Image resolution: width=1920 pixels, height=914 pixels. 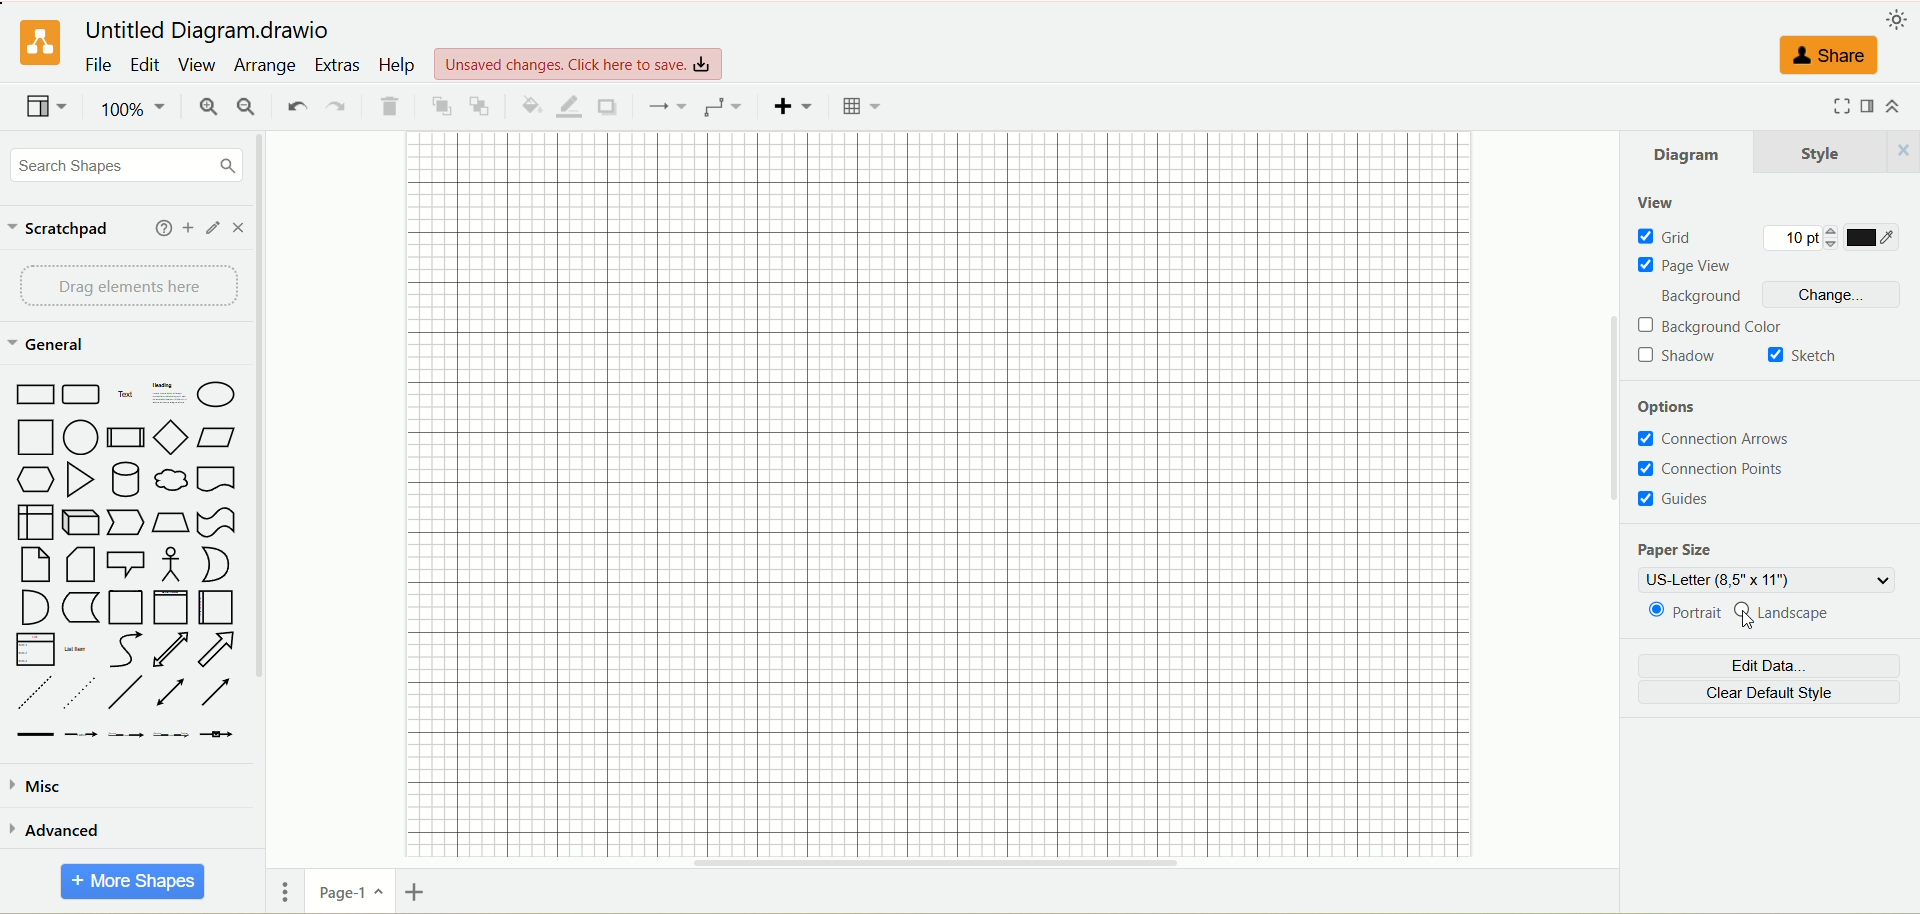 What do you see at coordinates (480, 105) in the screenshot?
I see `to back` at bounding box center [480, 105].